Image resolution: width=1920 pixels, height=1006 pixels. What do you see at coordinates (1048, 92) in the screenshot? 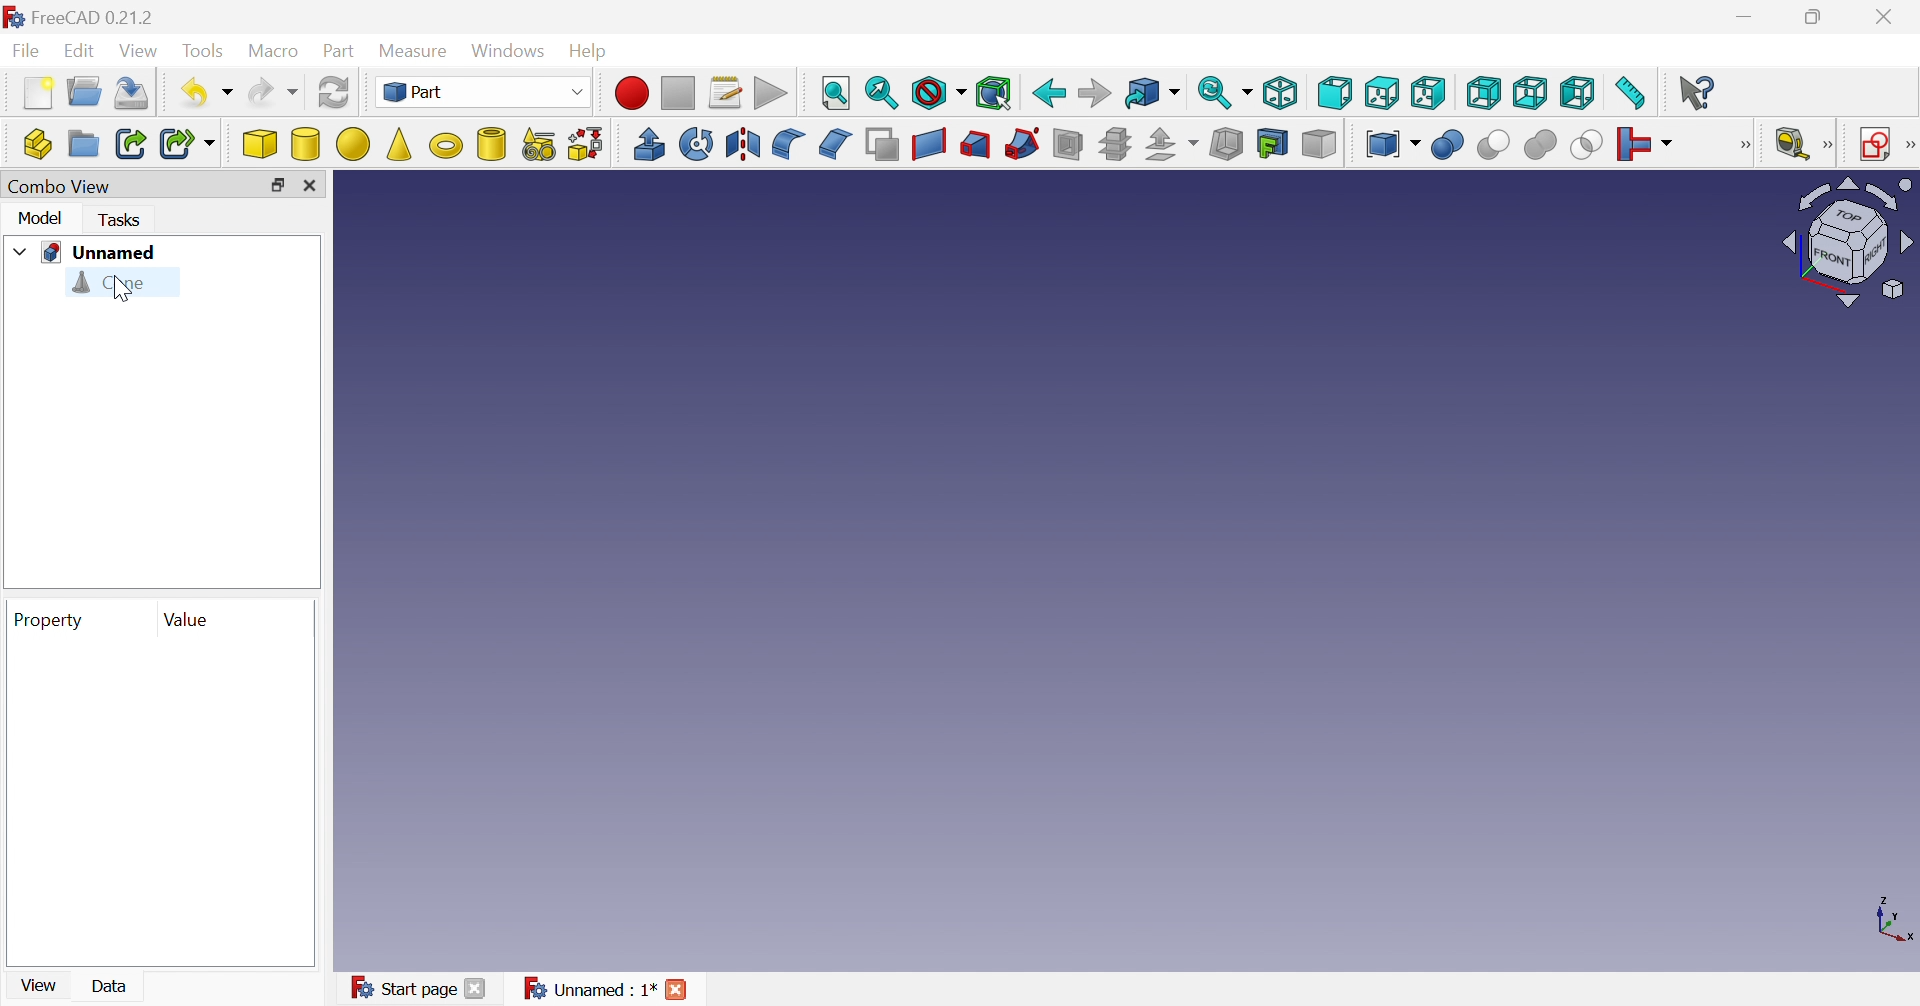
I see `Back` at bounding box center [1048, 92].